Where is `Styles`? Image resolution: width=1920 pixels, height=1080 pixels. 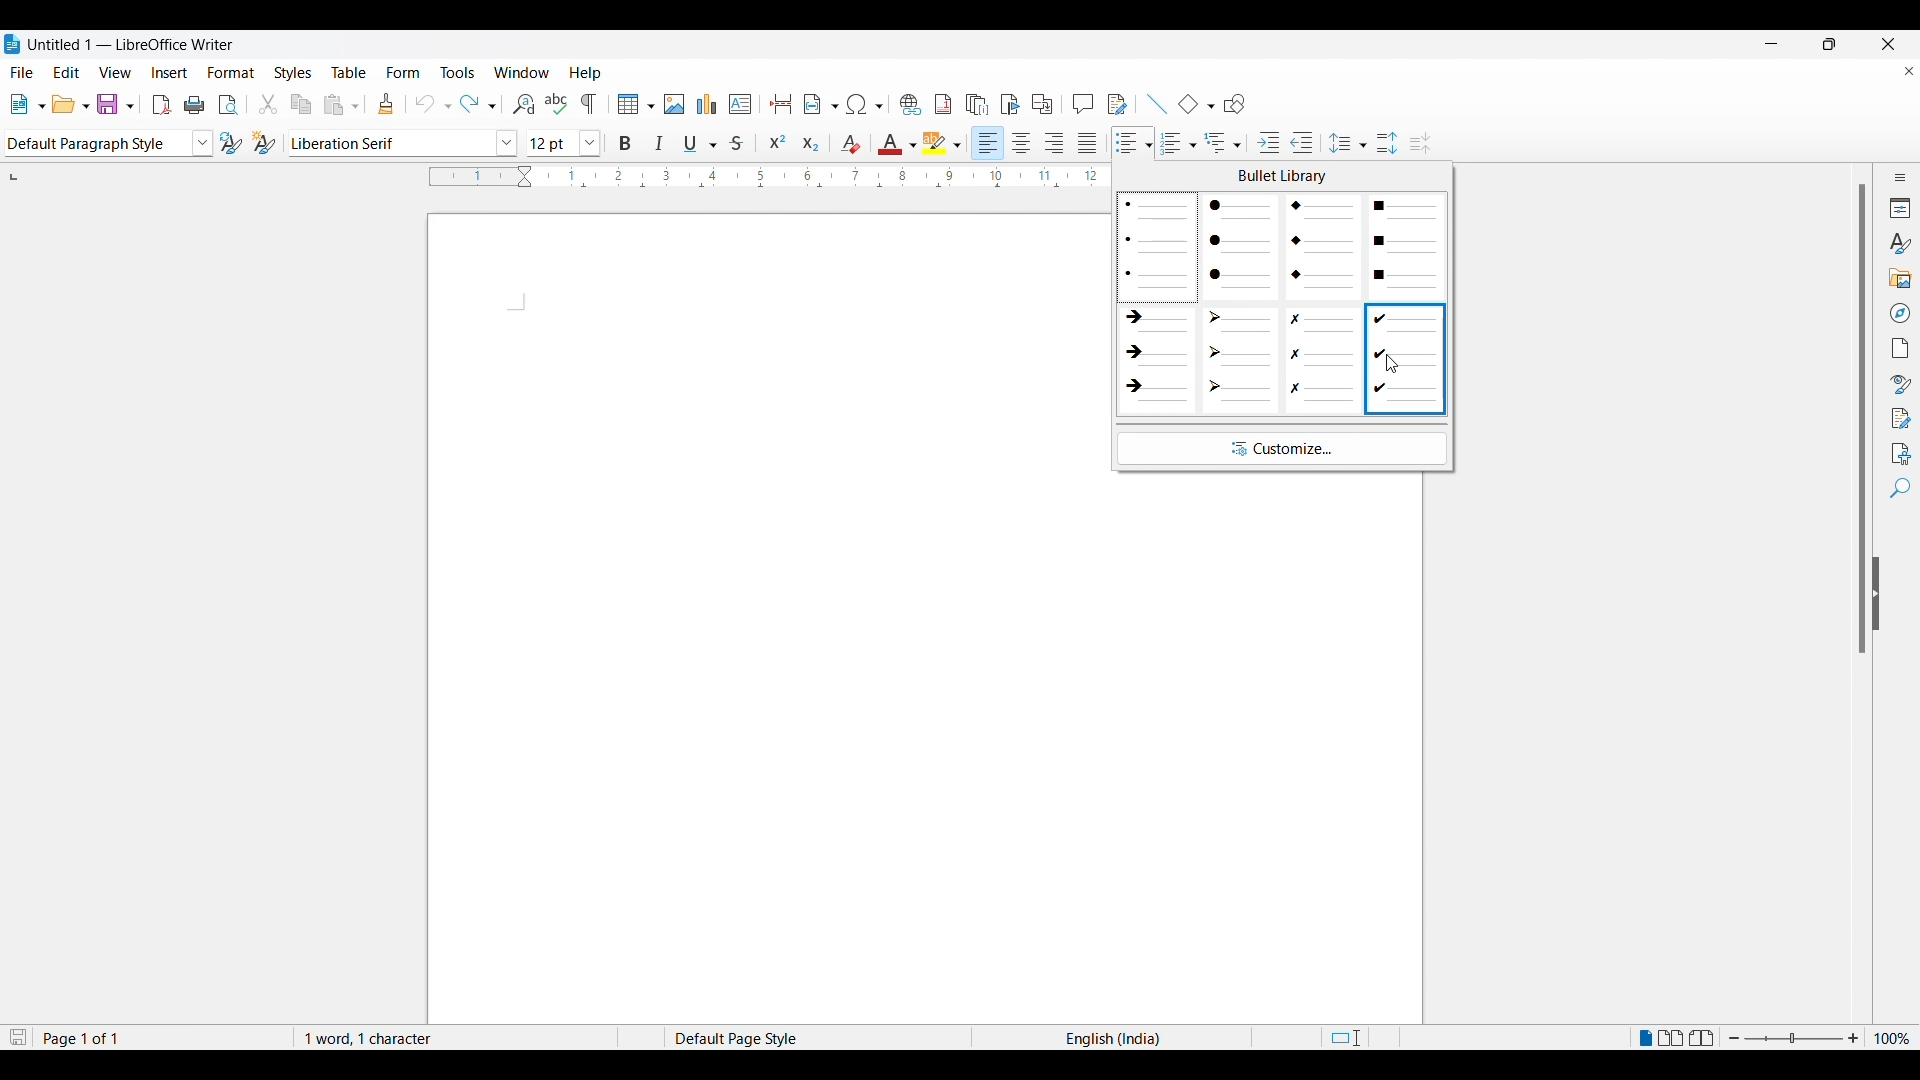
Styles is located at coordinates (1899, 242).